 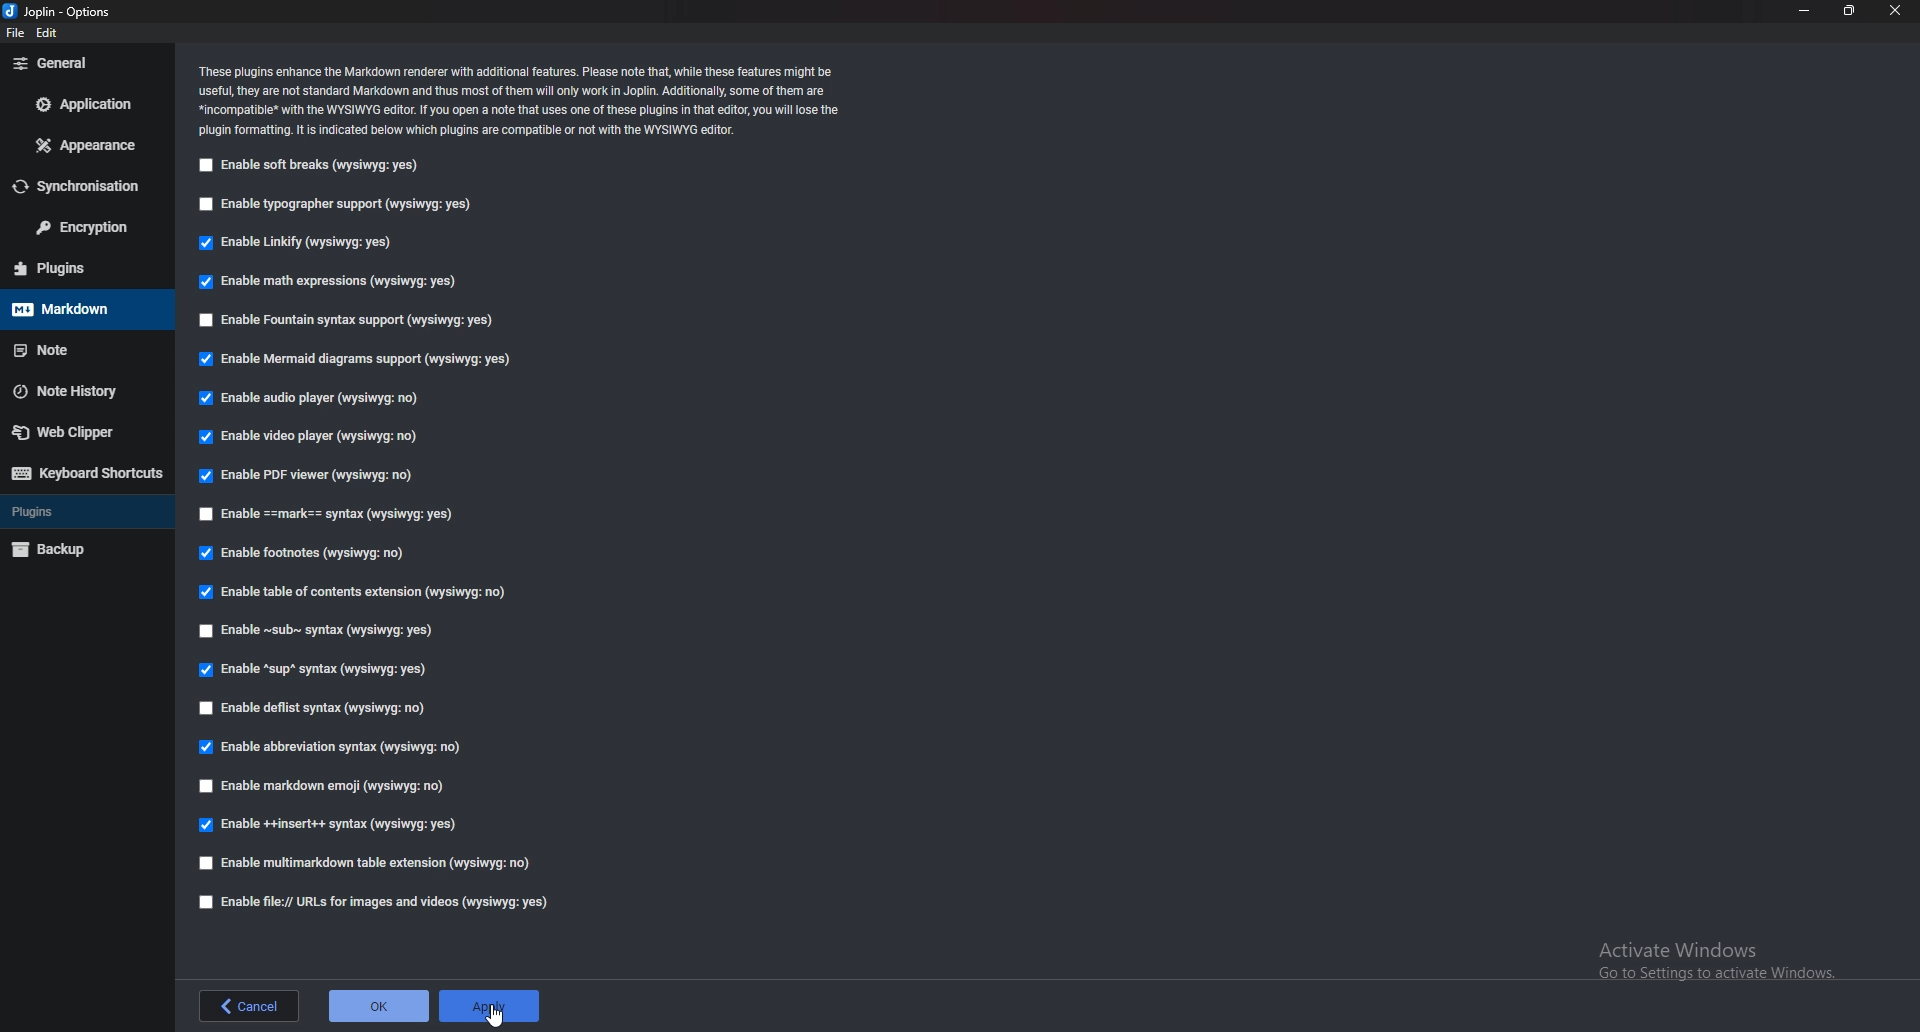 What do you see at coordinates (363, 594) in the screenshot?
I see `enable table of contents extension` at bounding box center [363, 594].